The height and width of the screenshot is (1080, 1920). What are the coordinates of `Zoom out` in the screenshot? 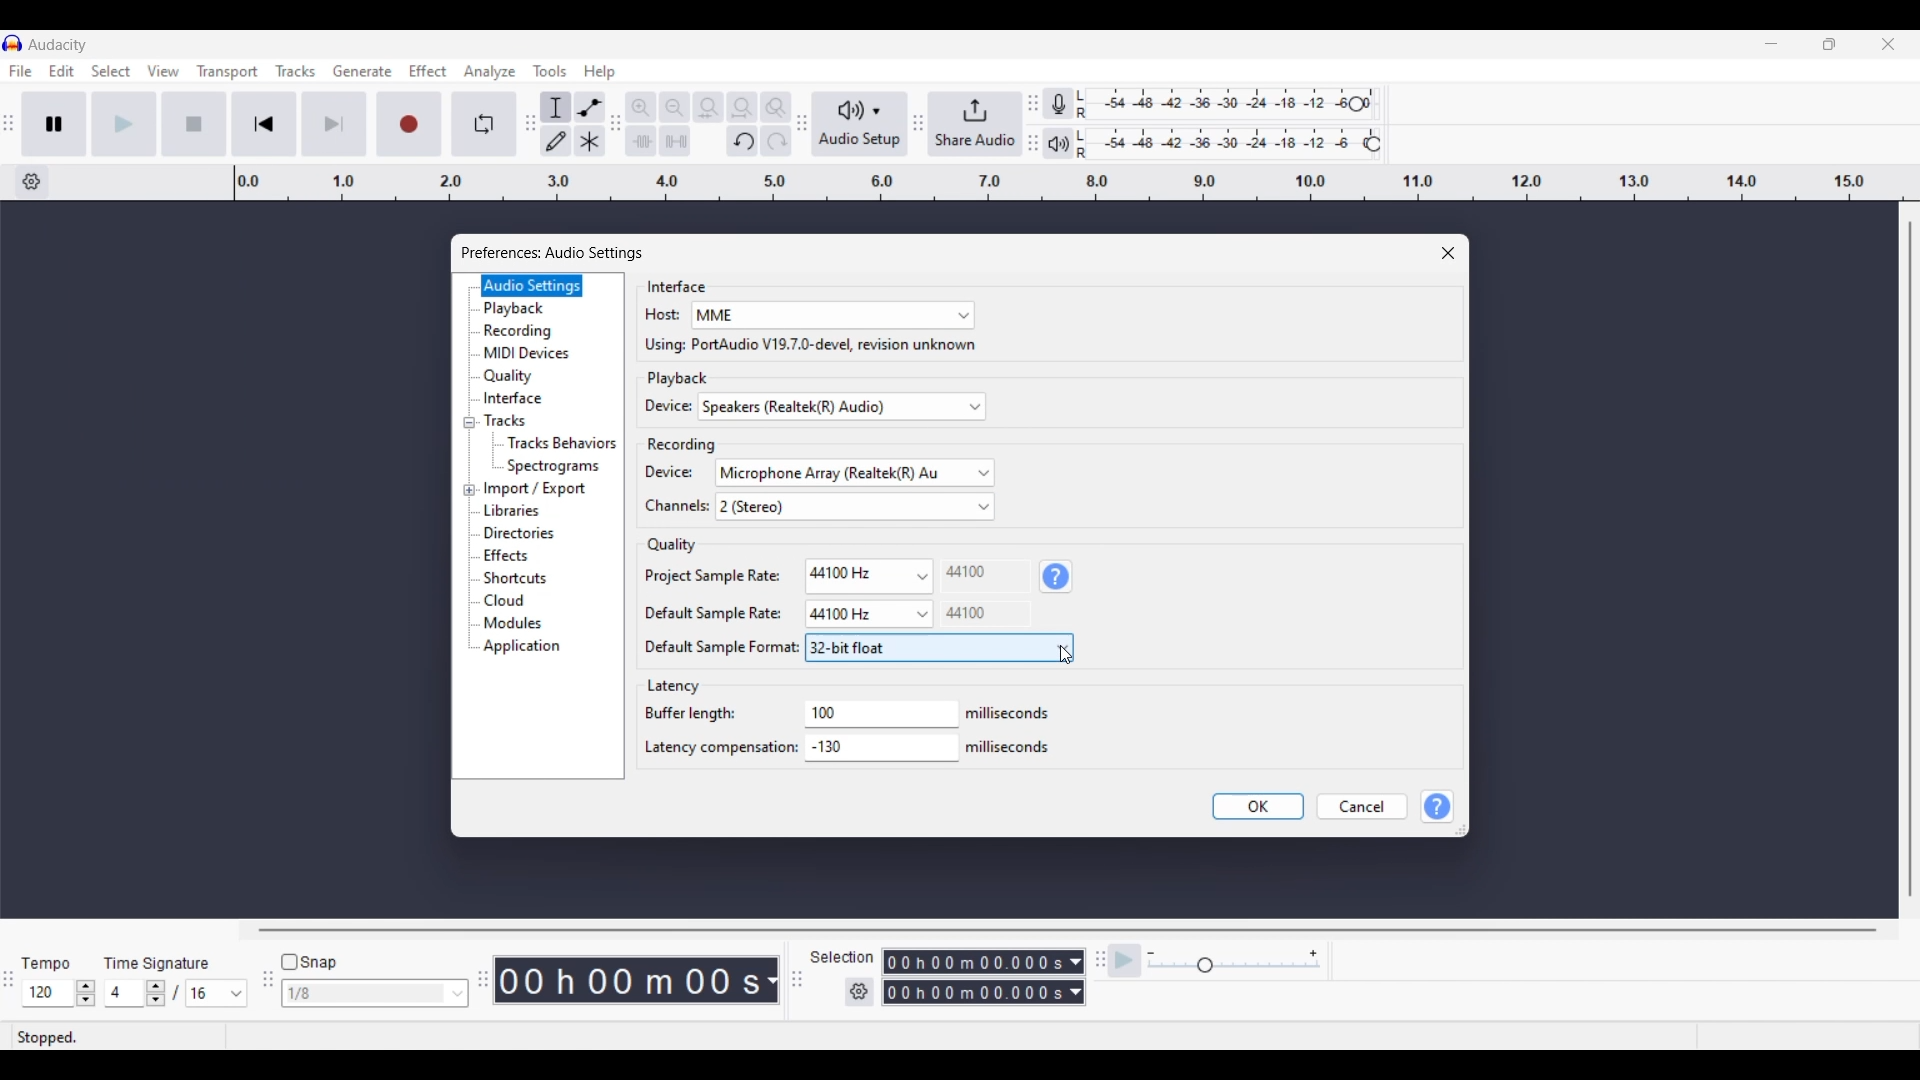 It's located at (674, 107).